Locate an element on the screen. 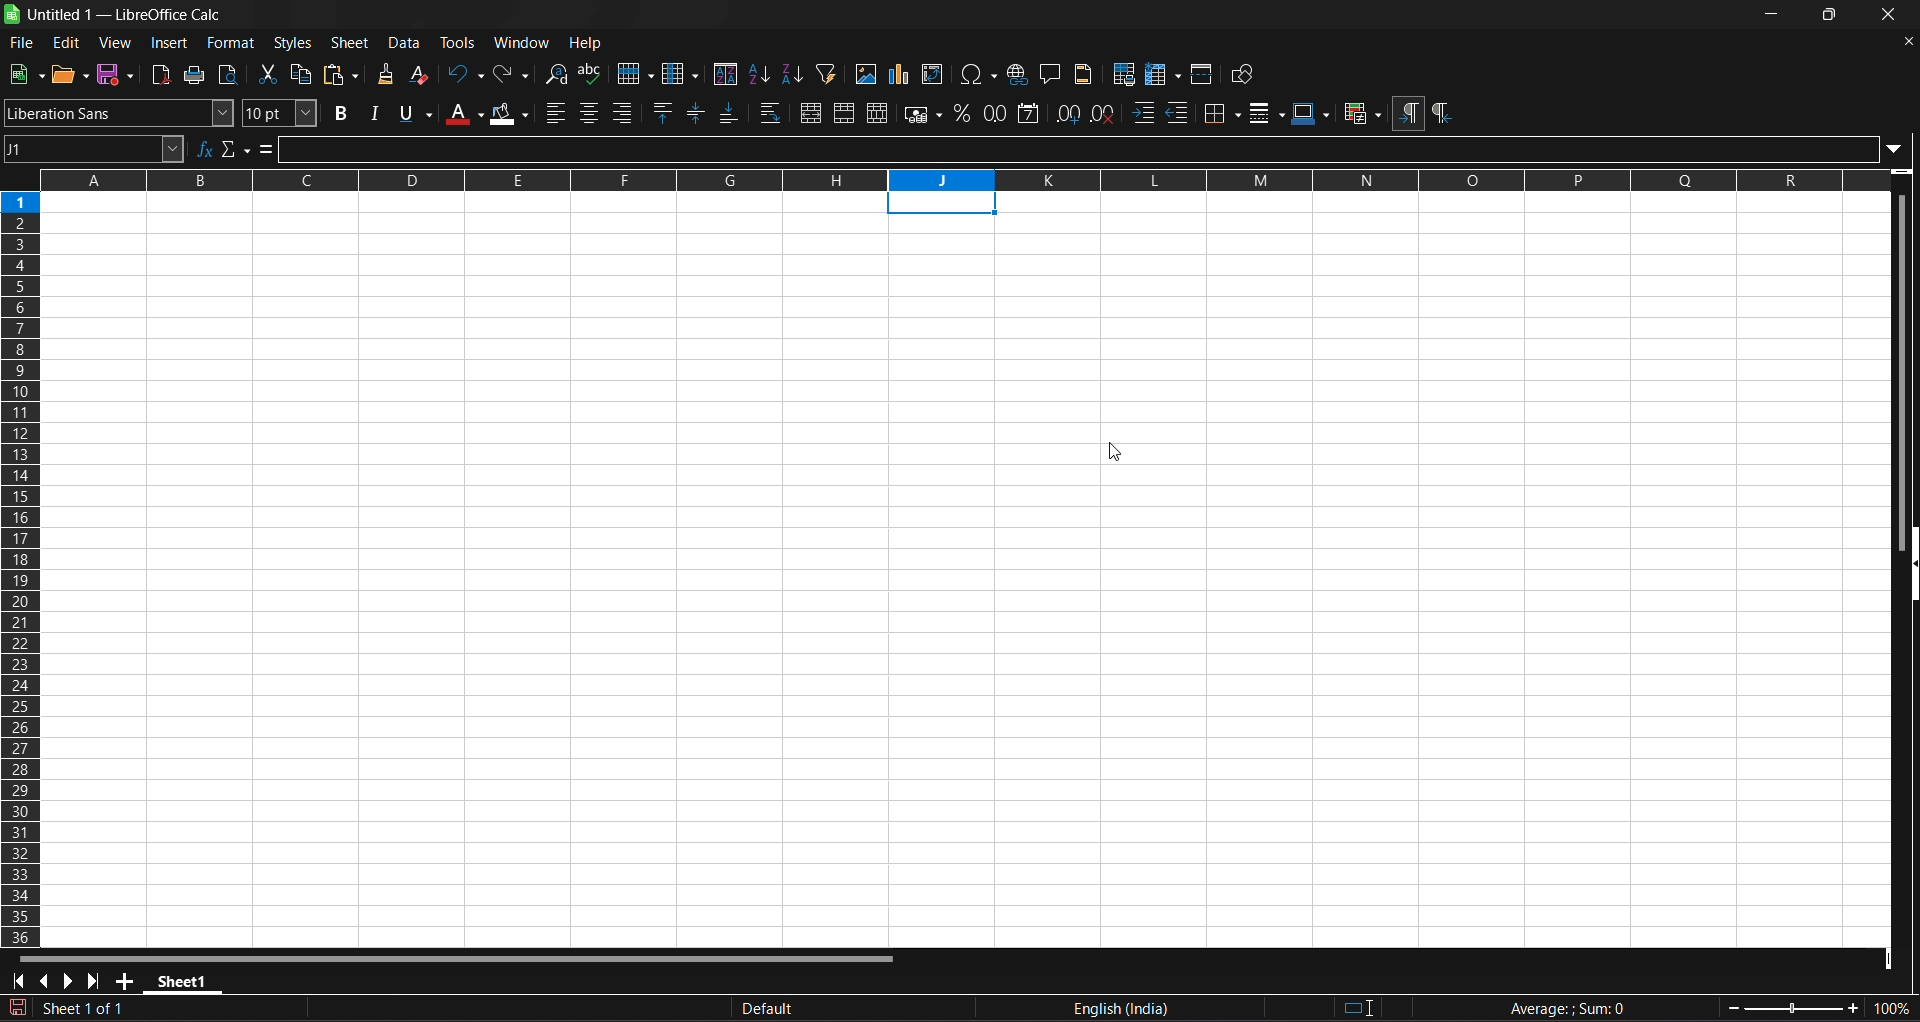 Image resolution: width=1920 pixels, height=1022 pixels. cut is located at coordinates (267, 73).